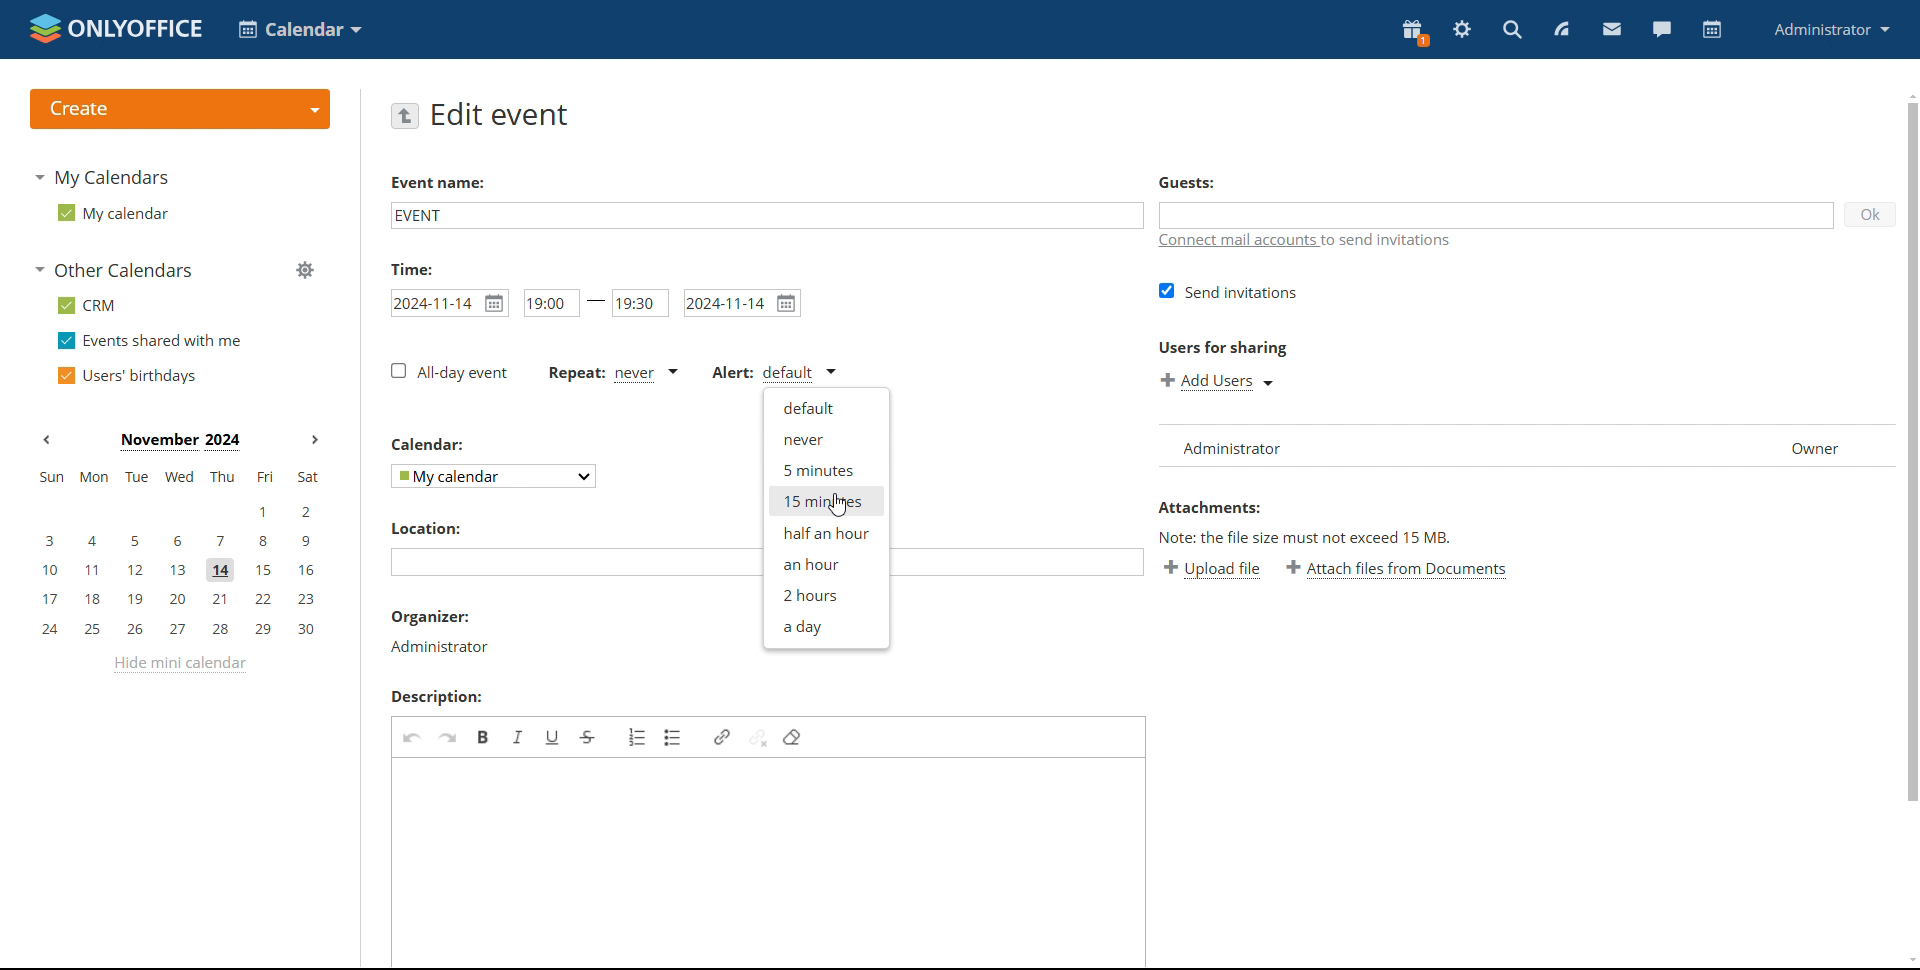 Image resolution: width=1920 pixels, height=970 pixels. Describe the element at coordinates (87, 306) in the screenshot. I see `crm` at that location.